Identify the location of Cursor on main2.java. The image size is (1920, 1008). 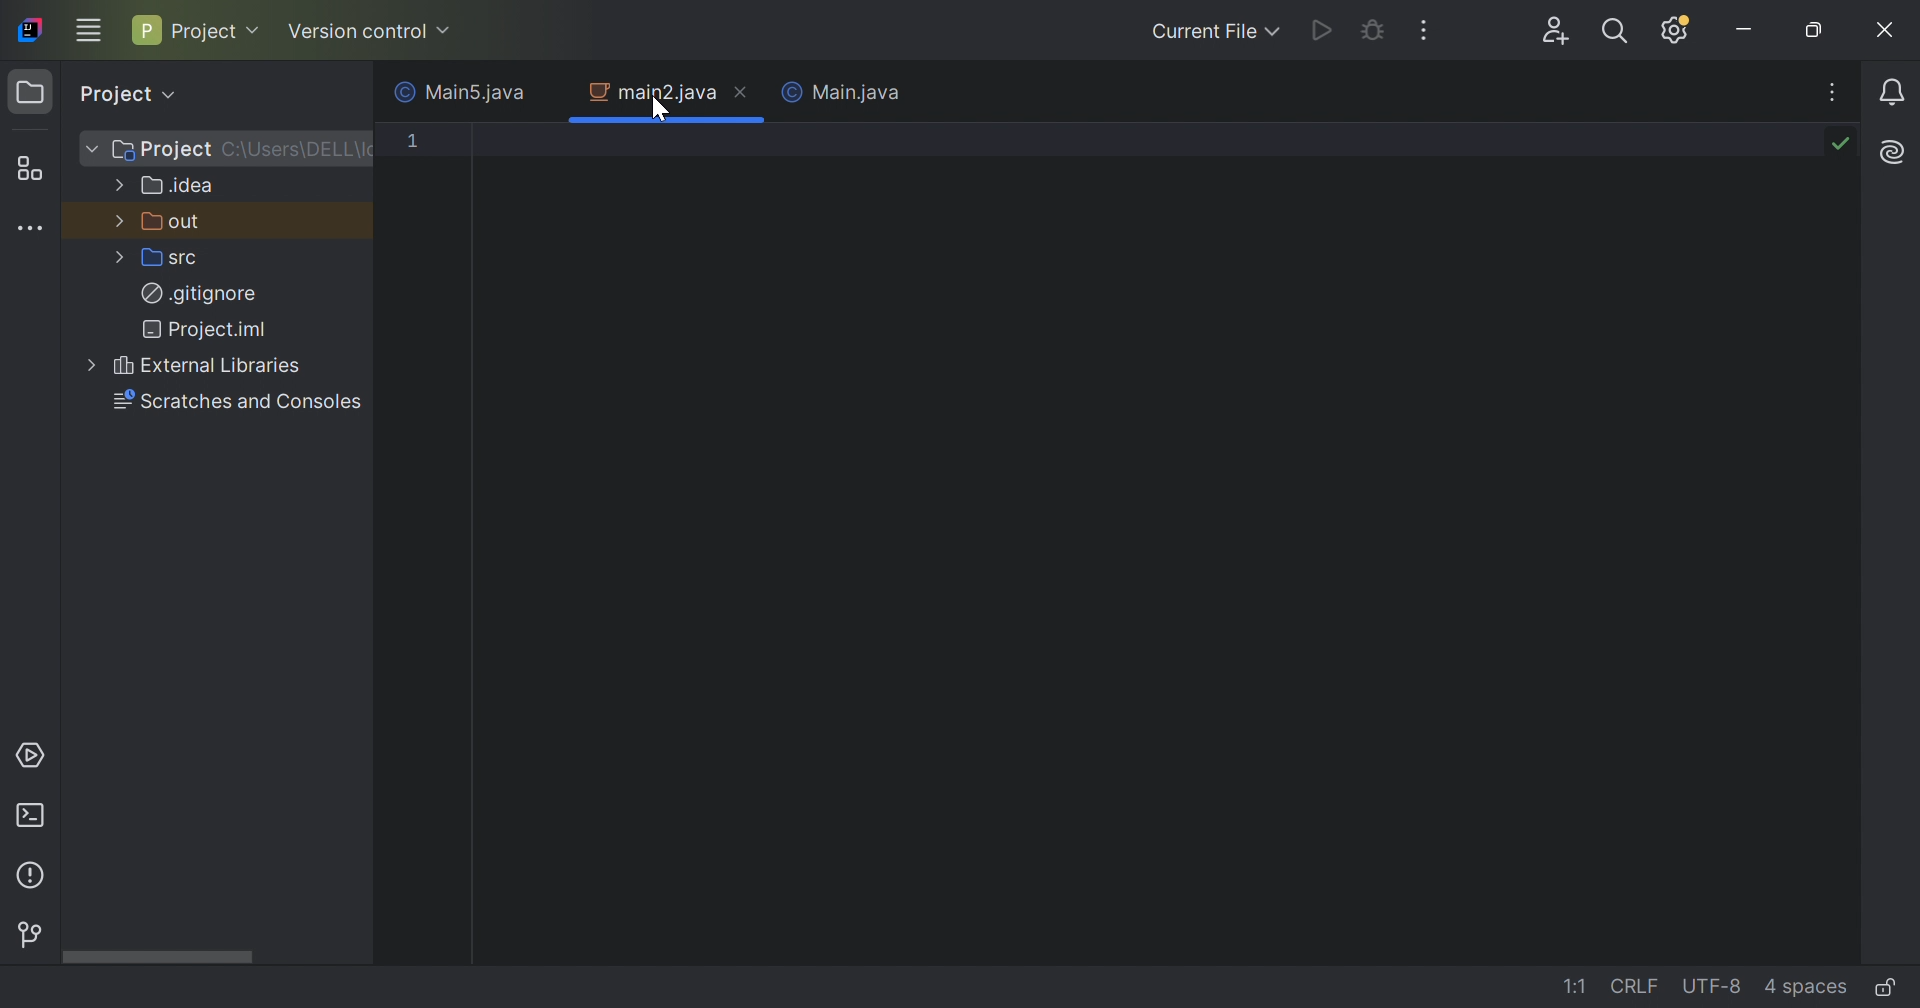
(660, 109).